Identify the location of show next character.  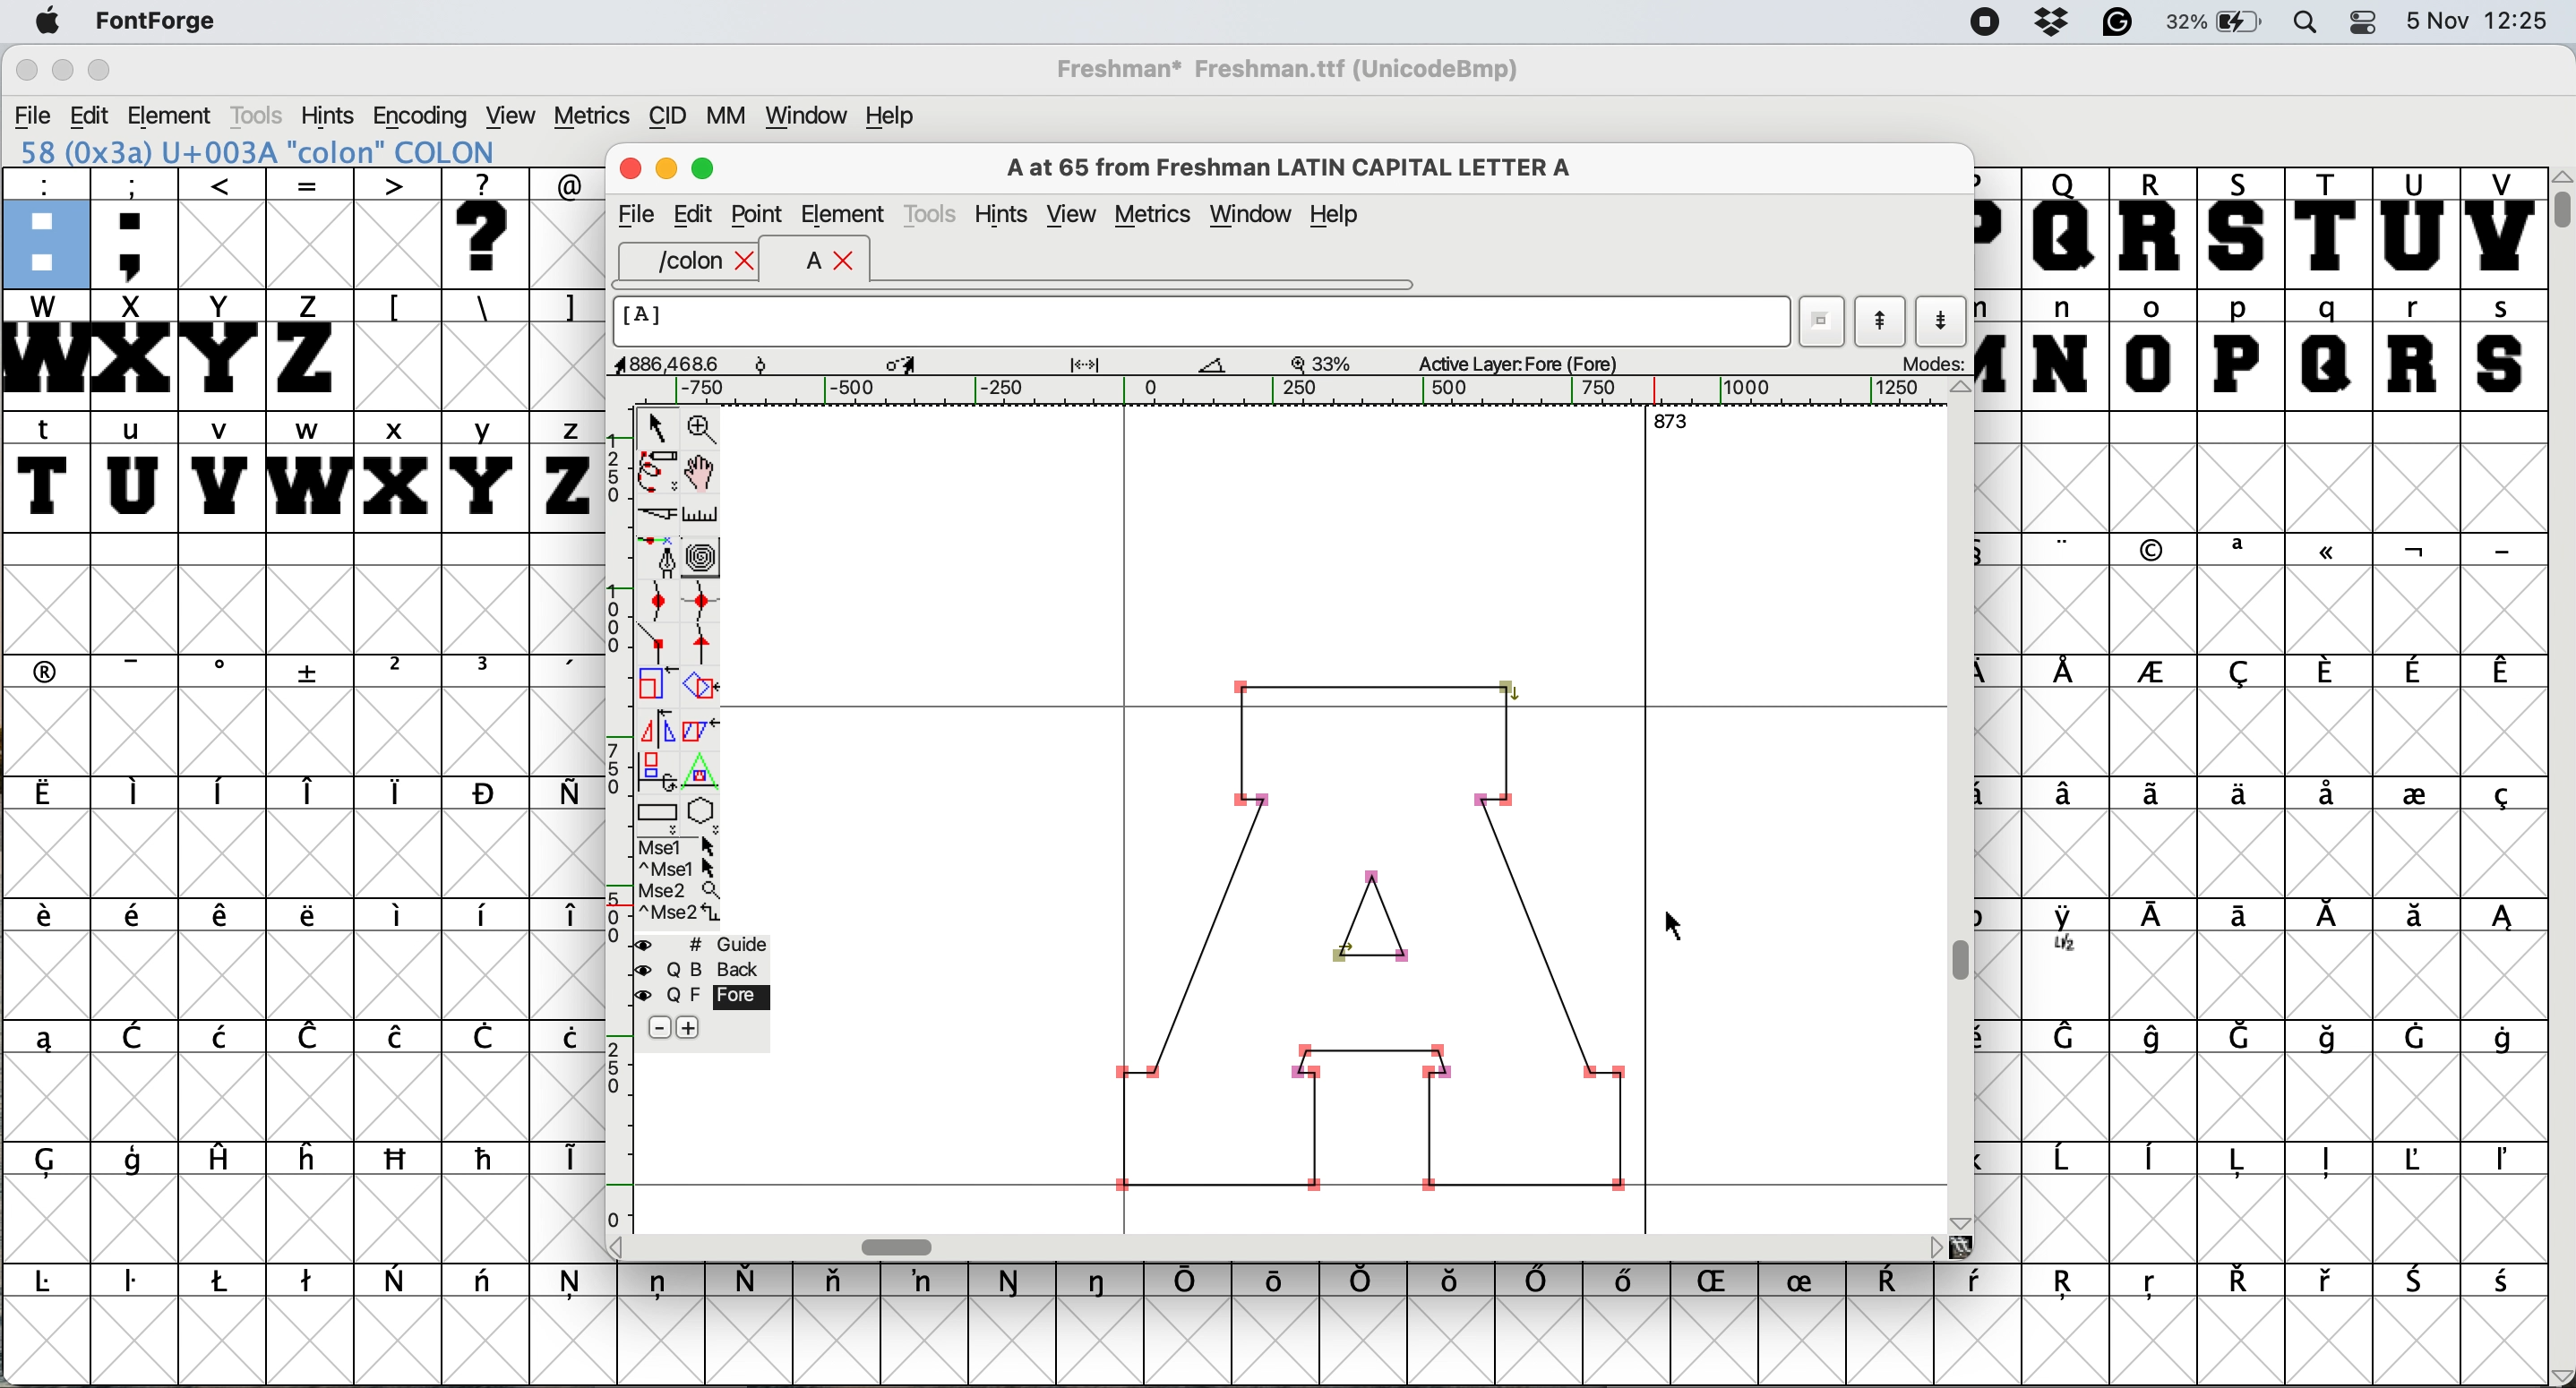
(1942, 318).